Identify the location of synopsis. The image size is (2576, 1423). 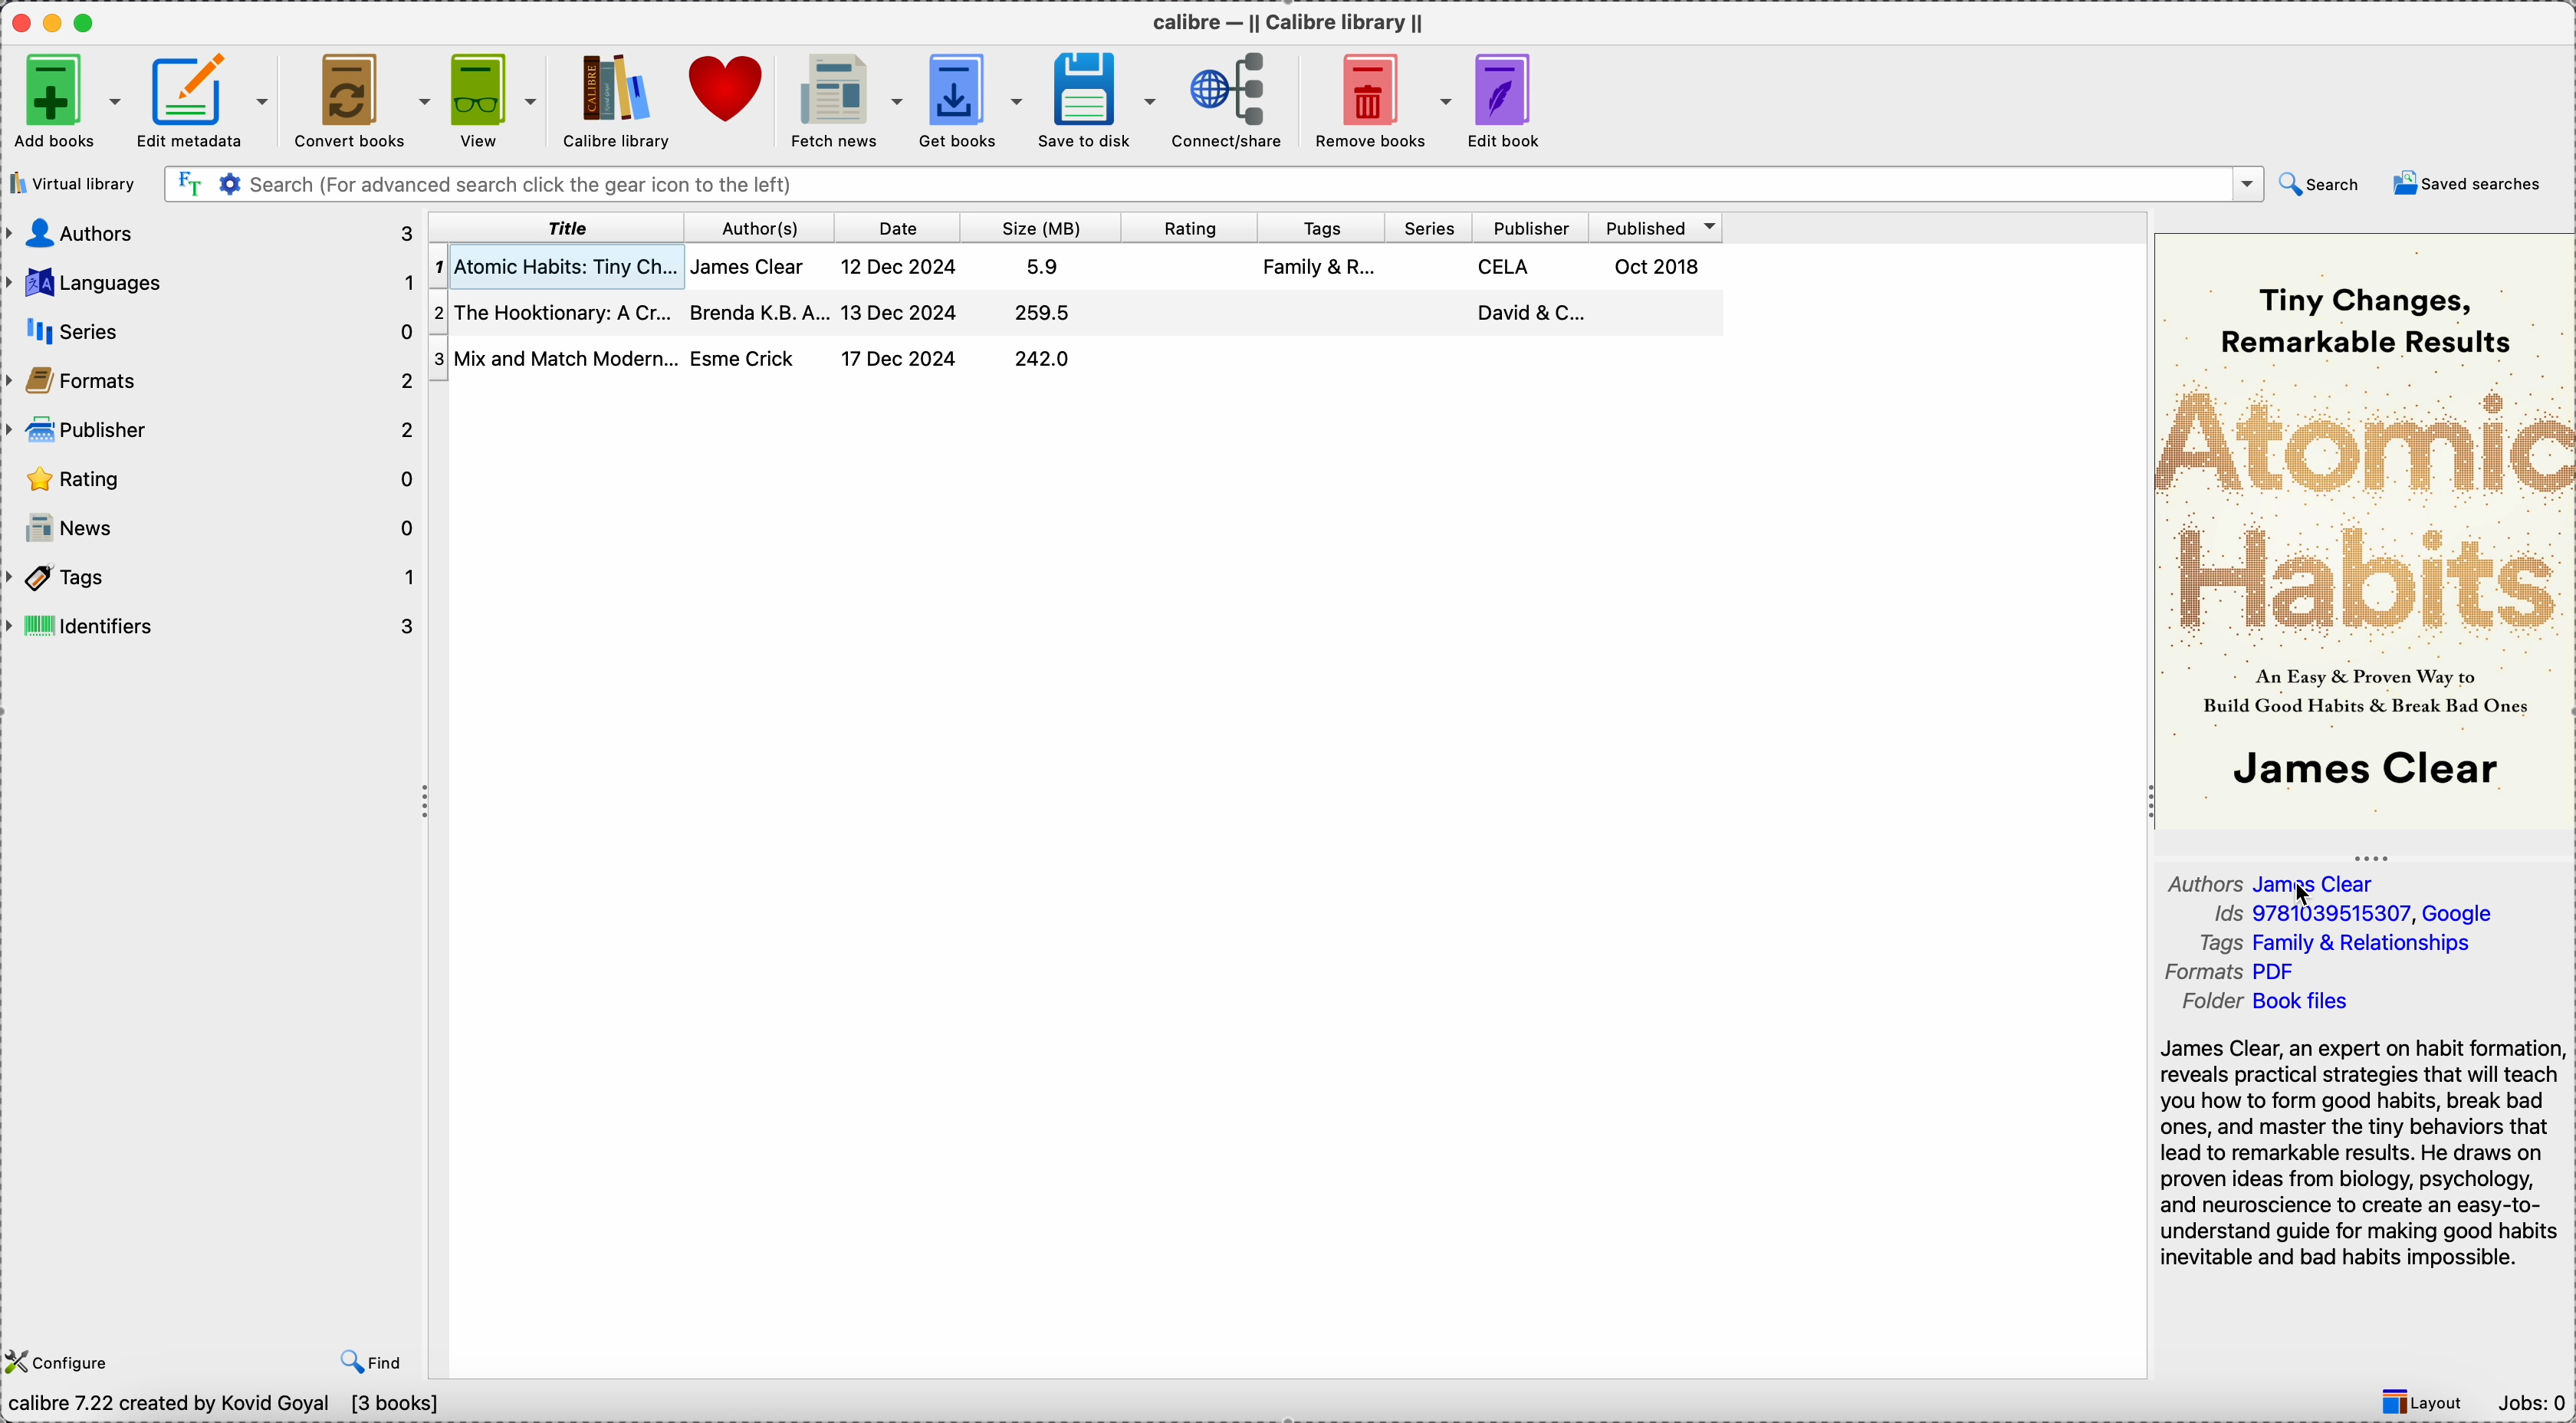
(2360, 1155).